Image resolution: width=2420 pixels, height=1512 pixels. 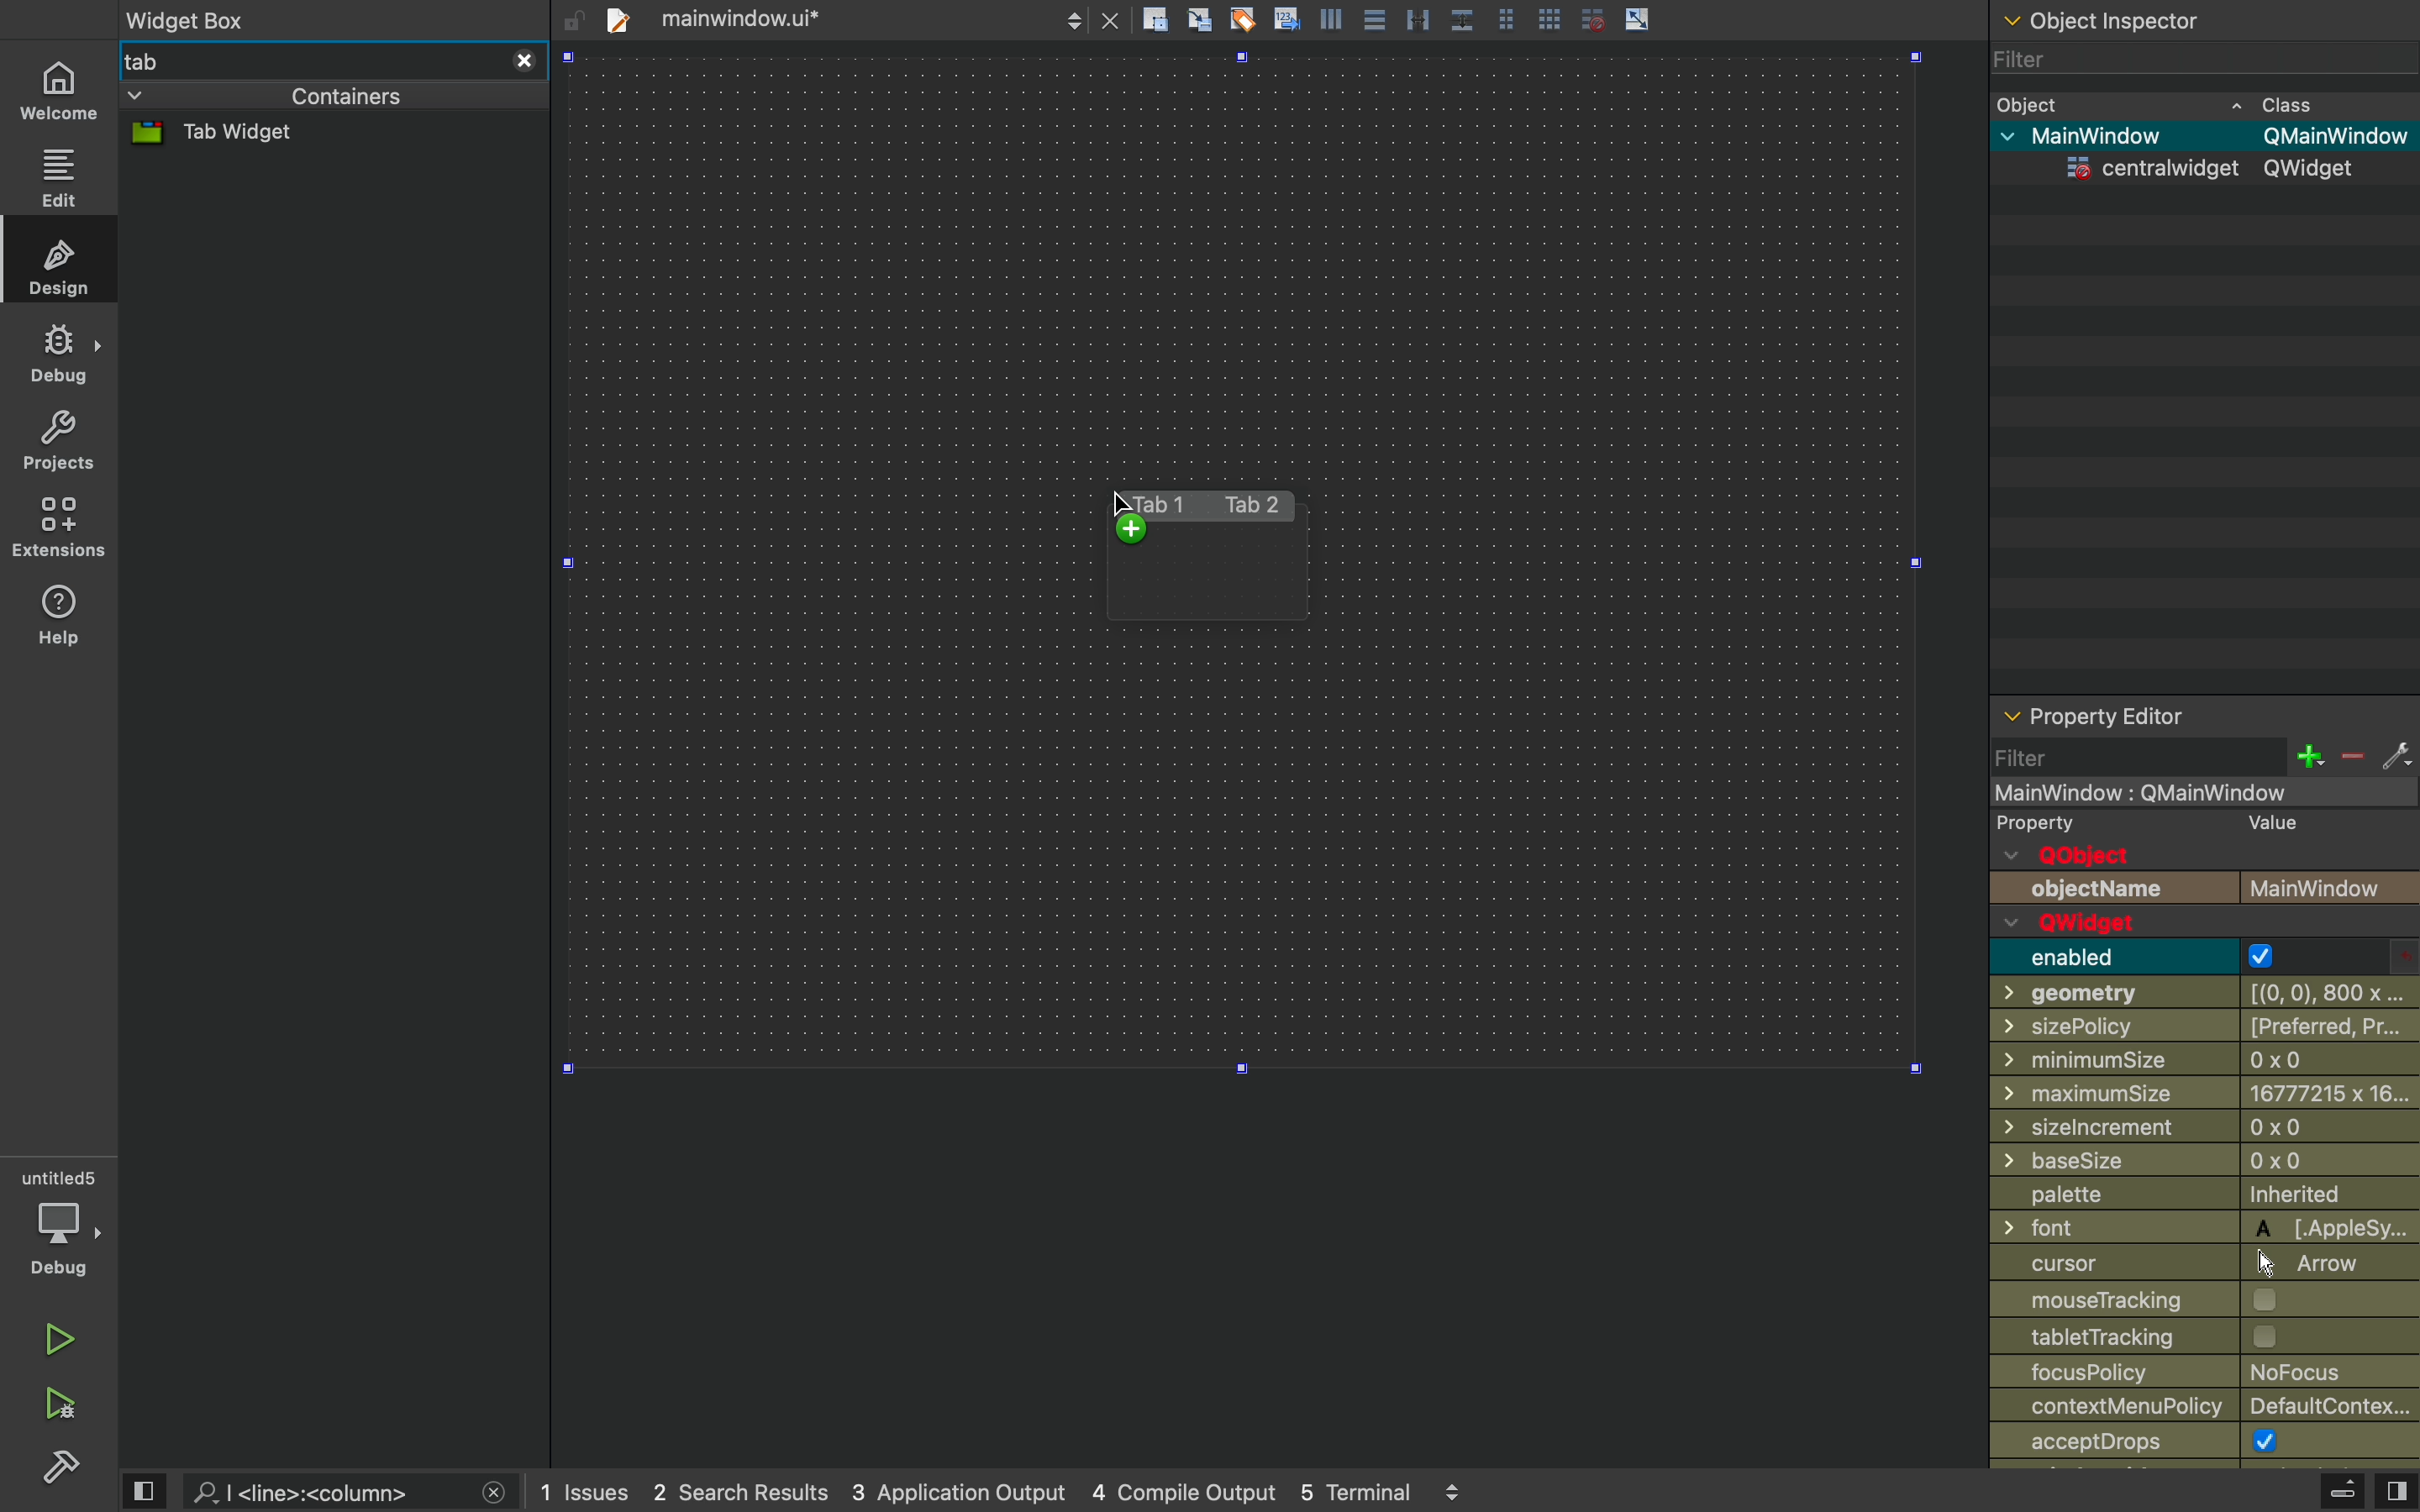 I want to click on geometry, so click(x=2200, y=994).